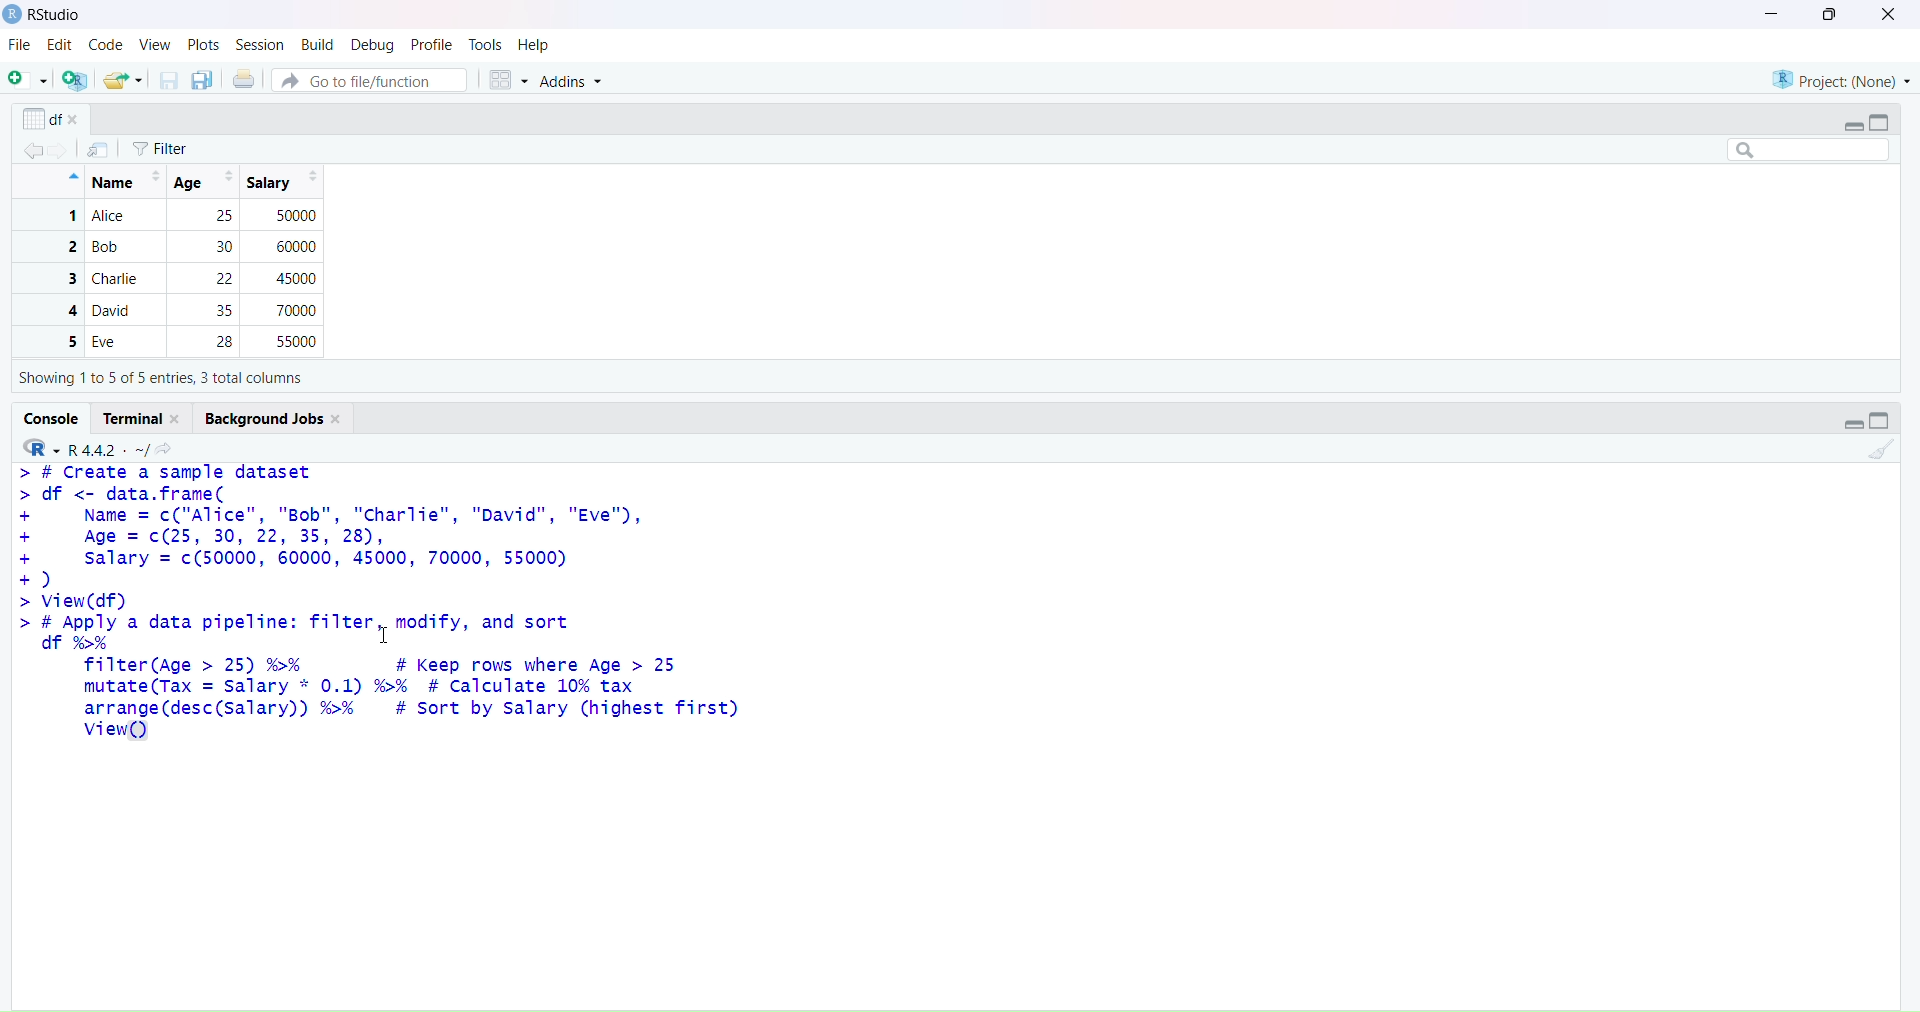 This screenshot has width=1920, height=1012. What do you see at coordinates (191, 260) in the screenshot?
I see `Name | Age| Salary 1 Alice 25 500002 Bob 30 600003 Charlie 2 450004 David 35 700005 Eve 28 55000` at bounding box center [191, 260].